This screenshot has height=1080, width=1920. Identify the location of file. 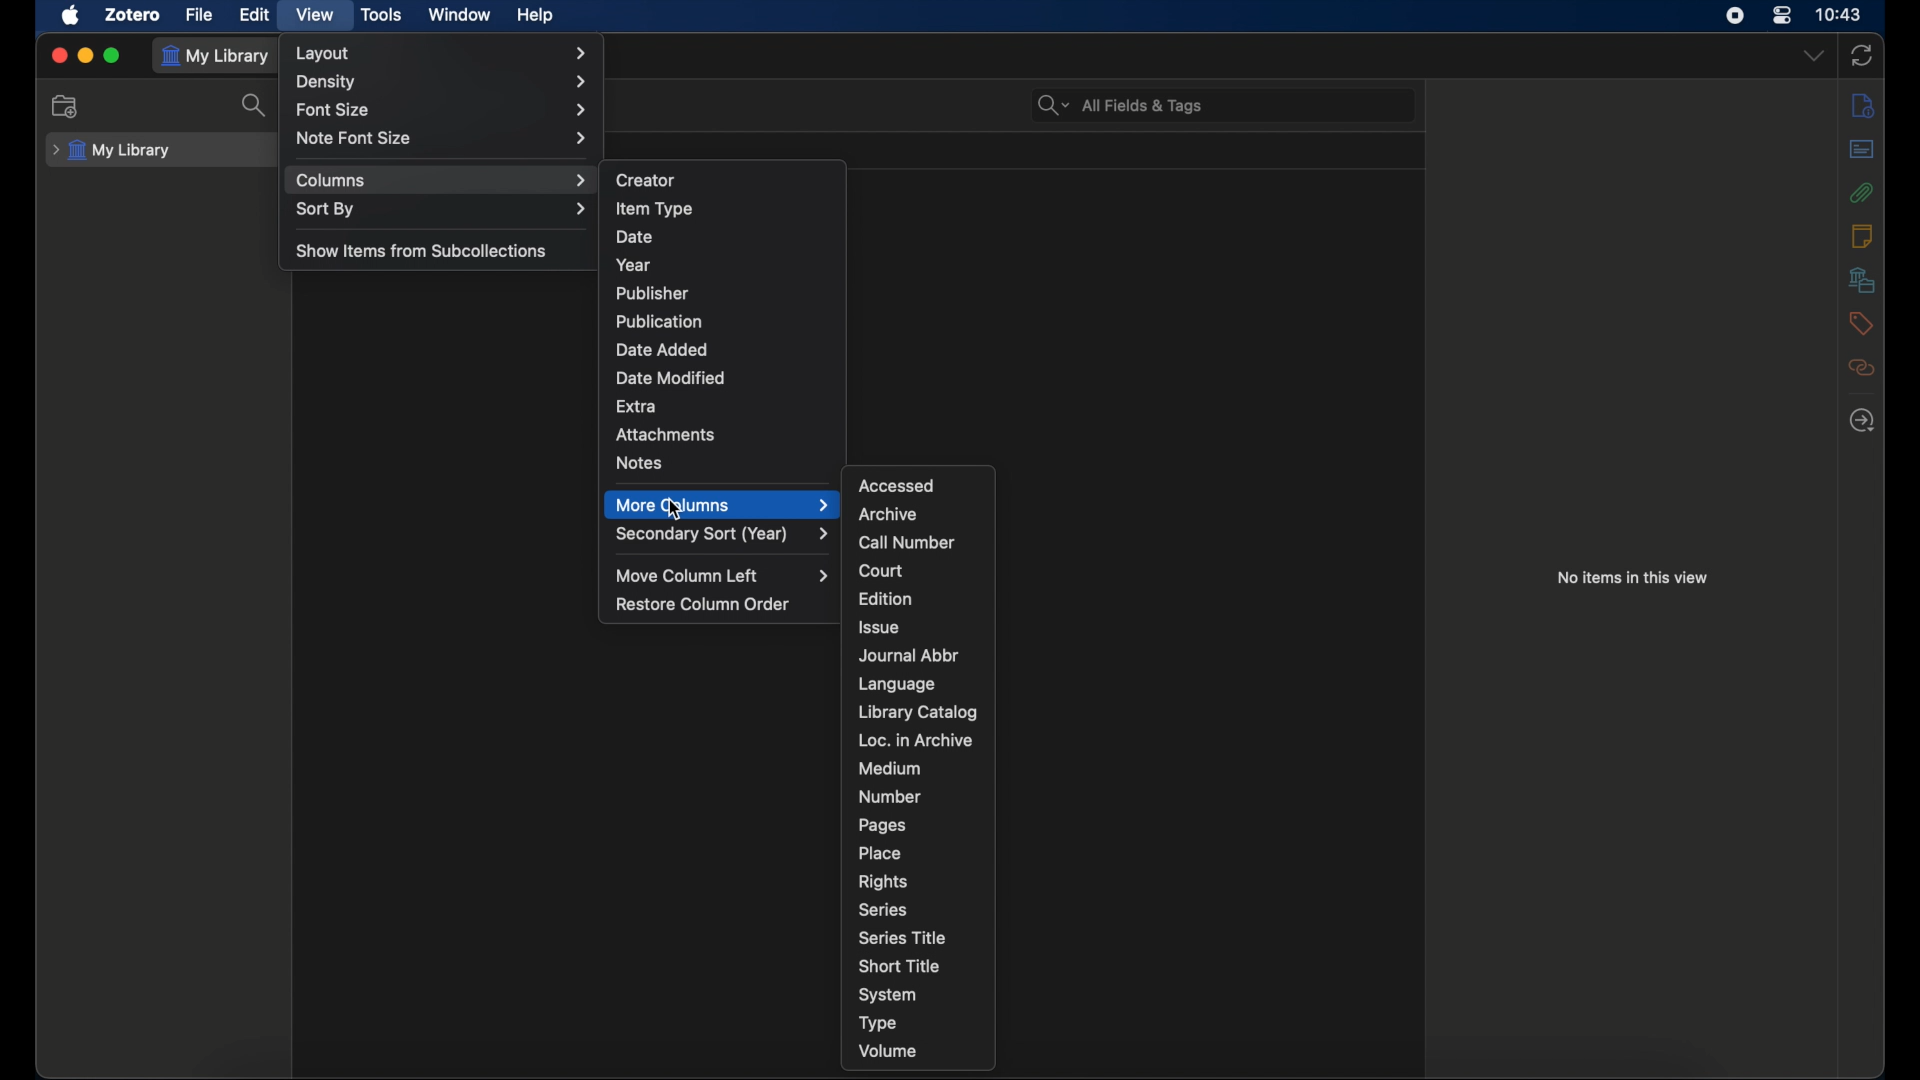
(202, 15).